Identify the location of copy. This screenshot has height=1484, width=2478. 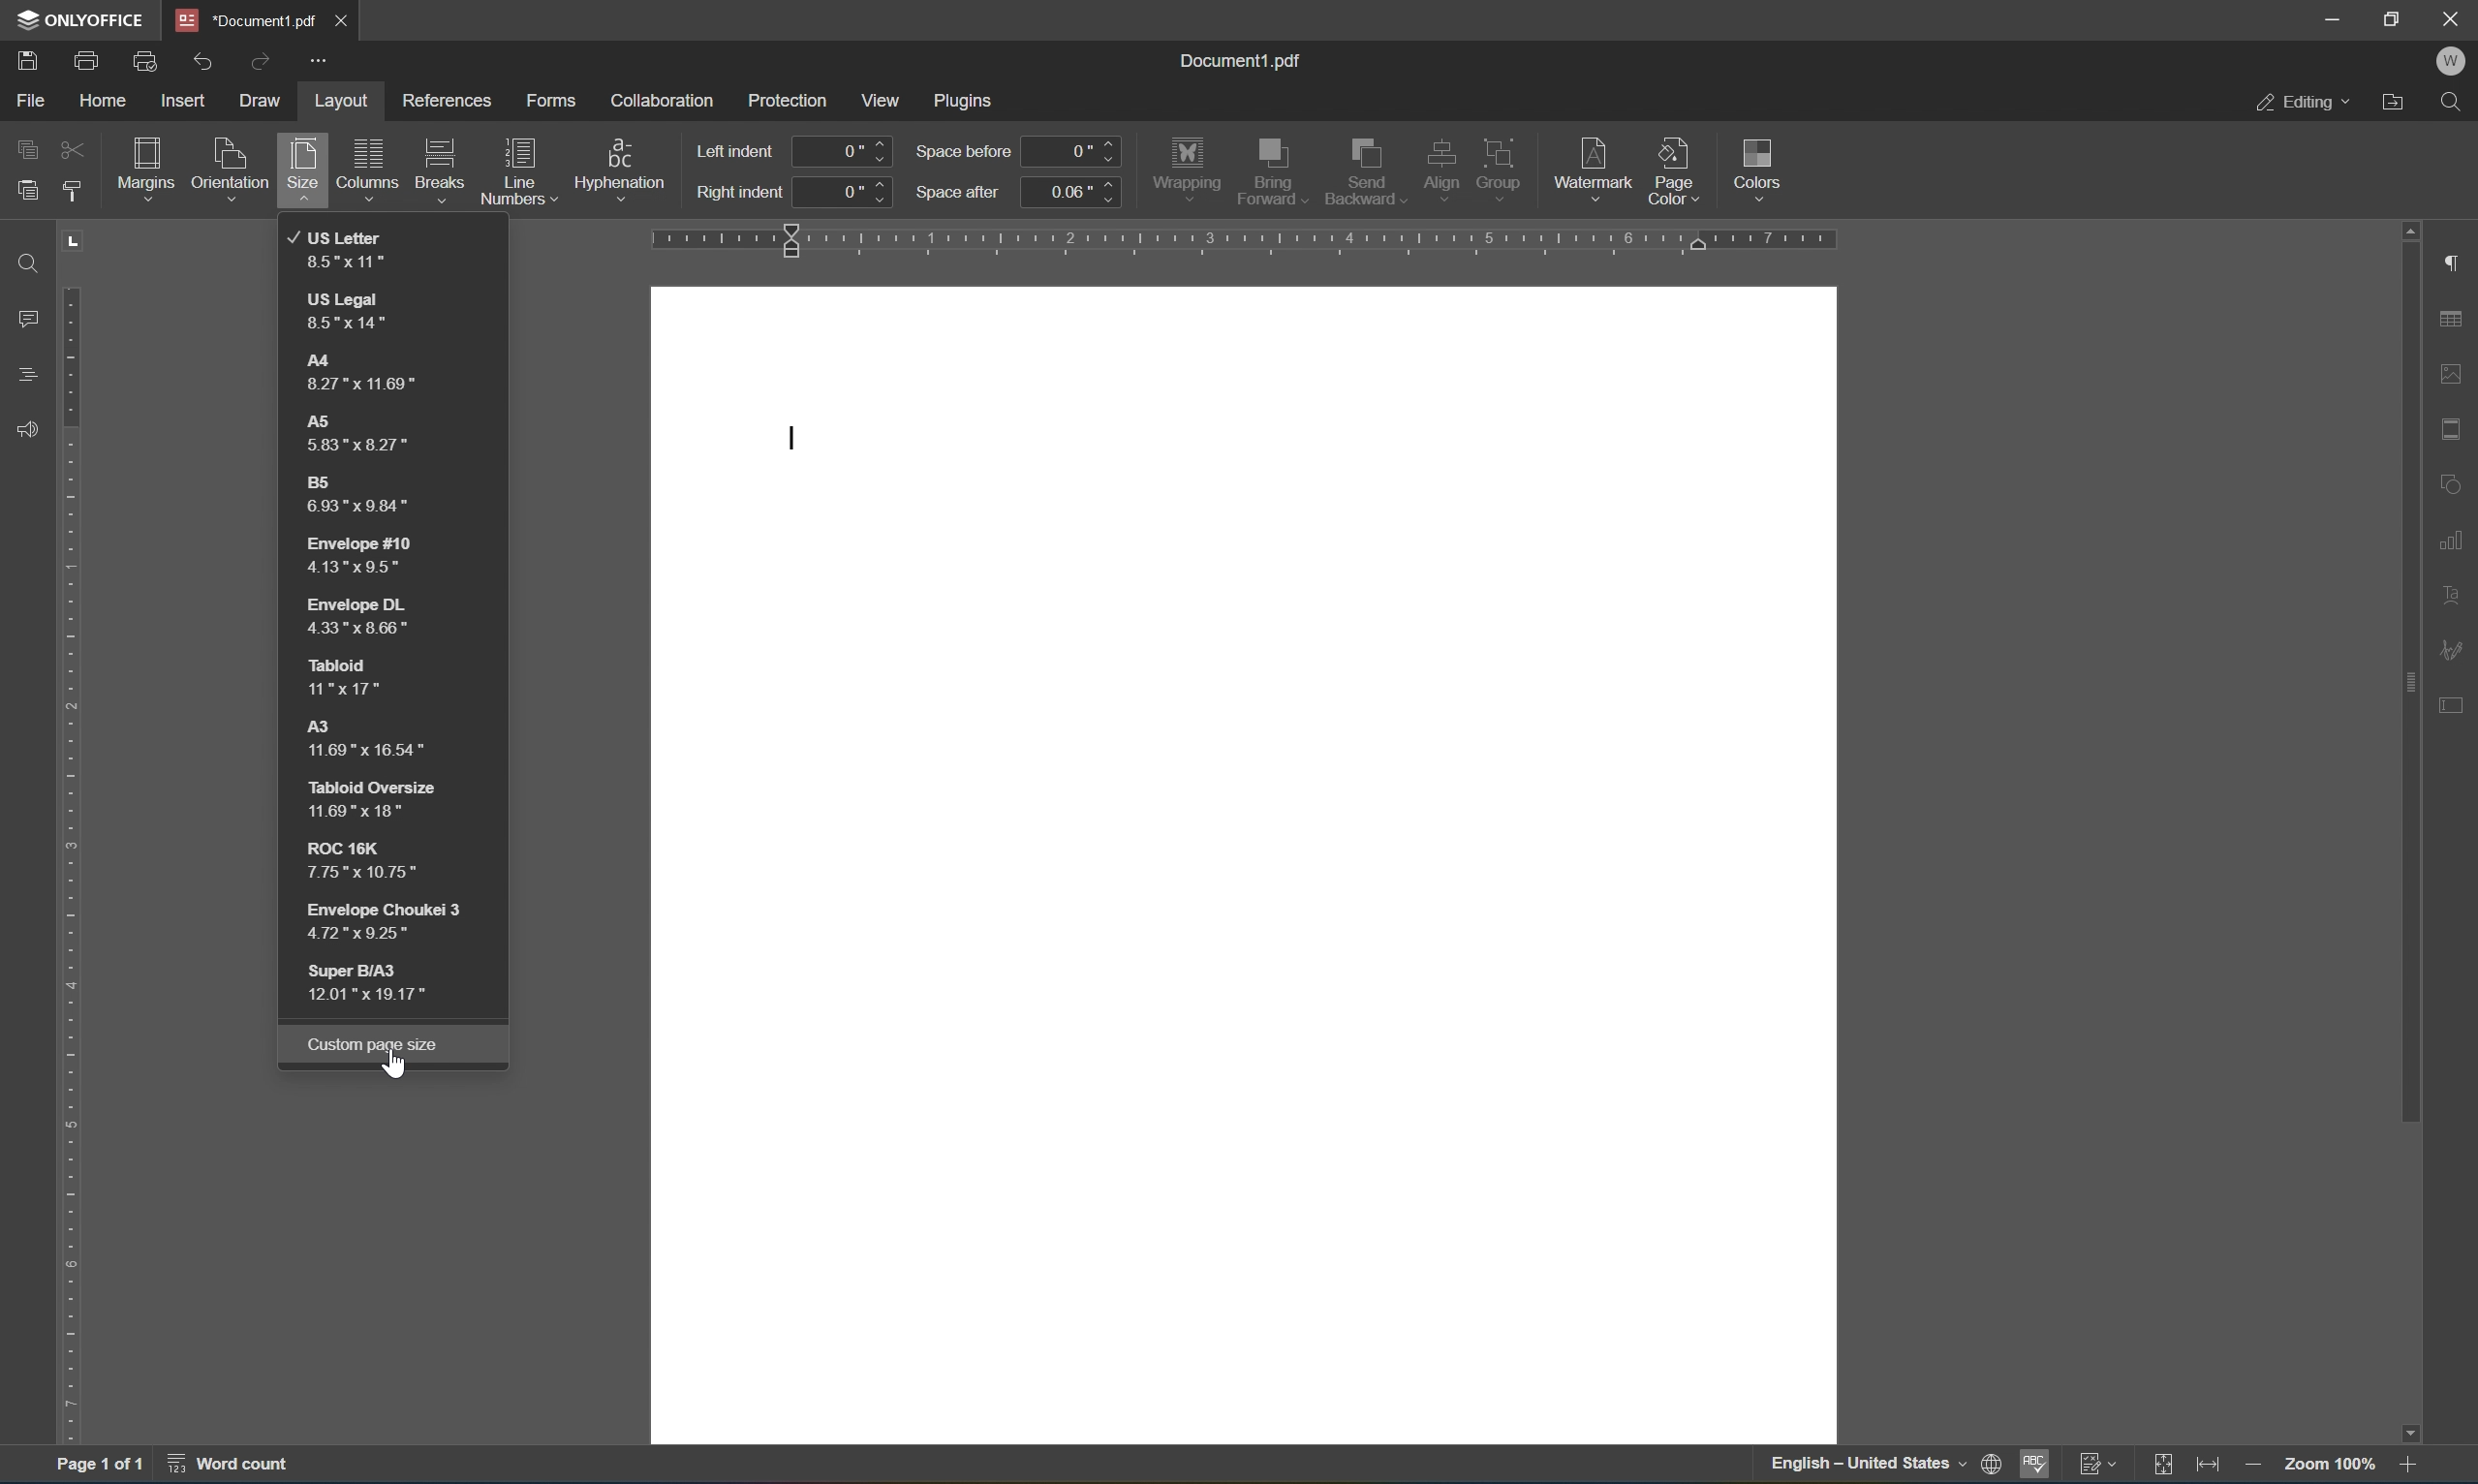
(27, 146).